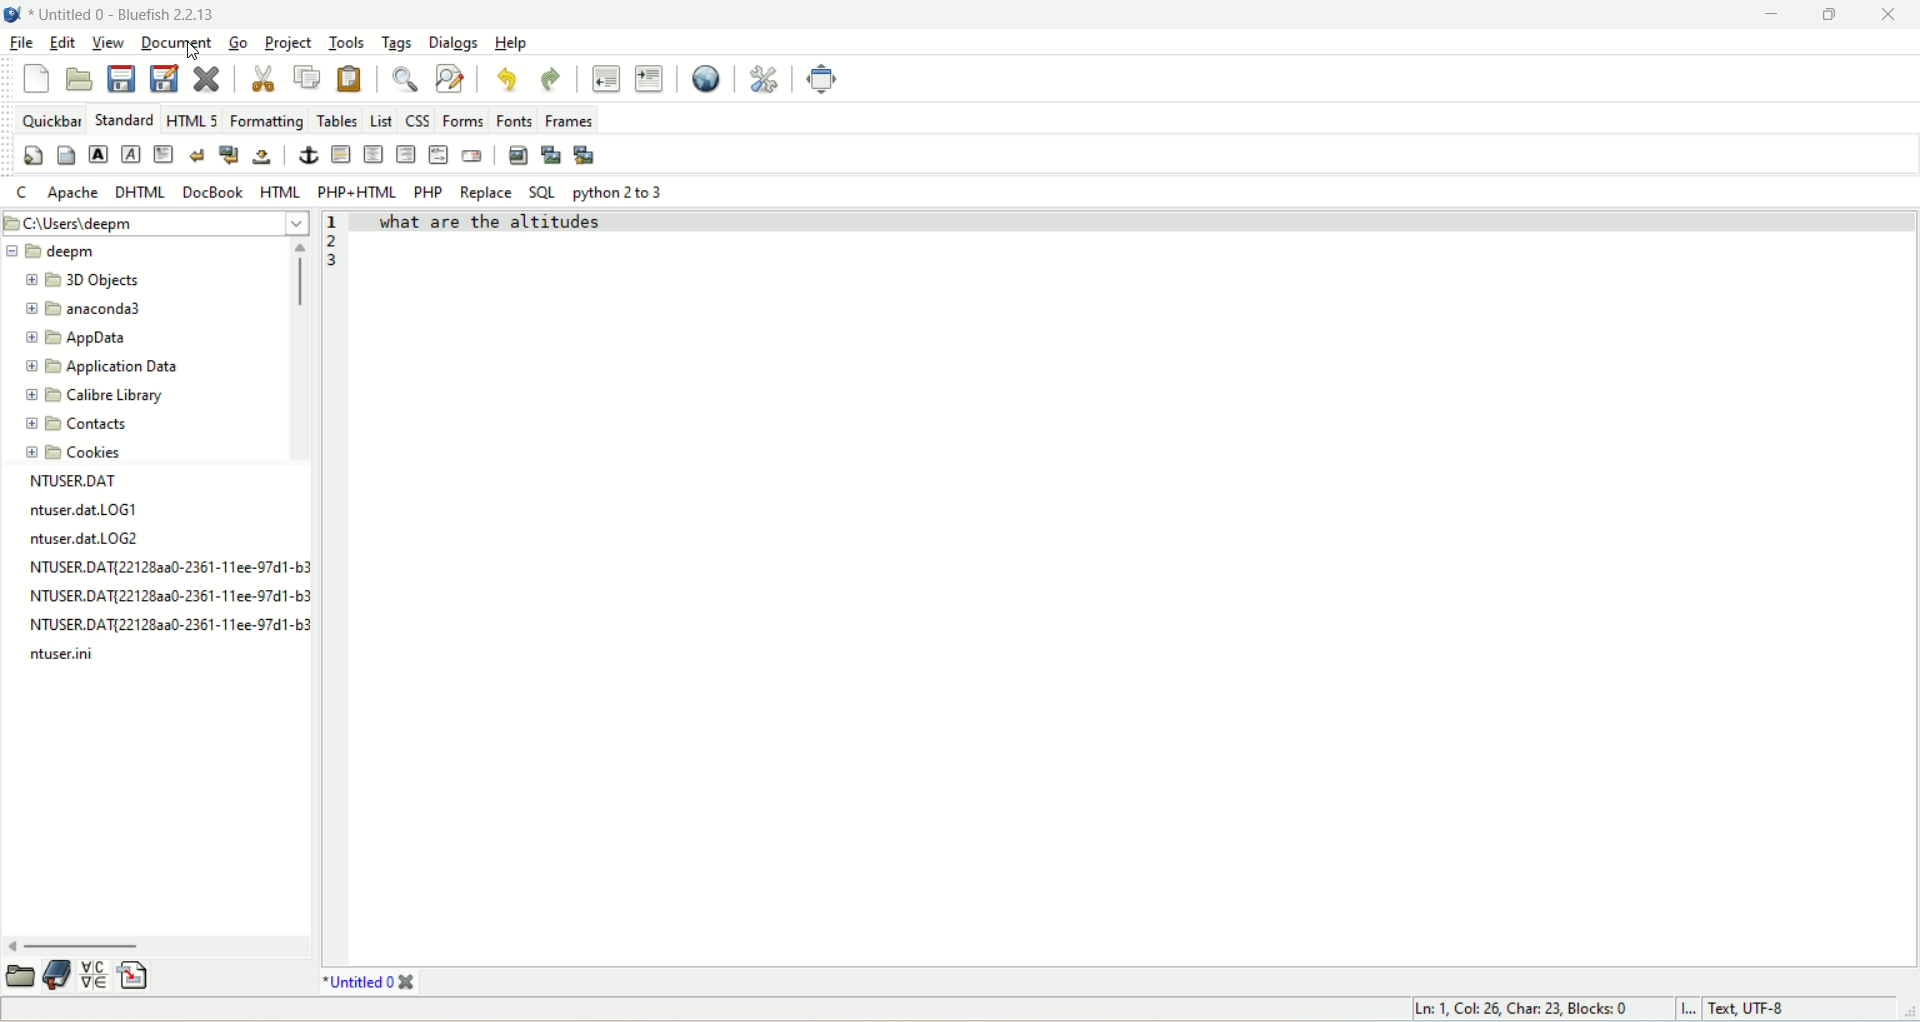  Describe the element at coordinates (454, 45) in the screenshot. I see `dialogs` at that location.